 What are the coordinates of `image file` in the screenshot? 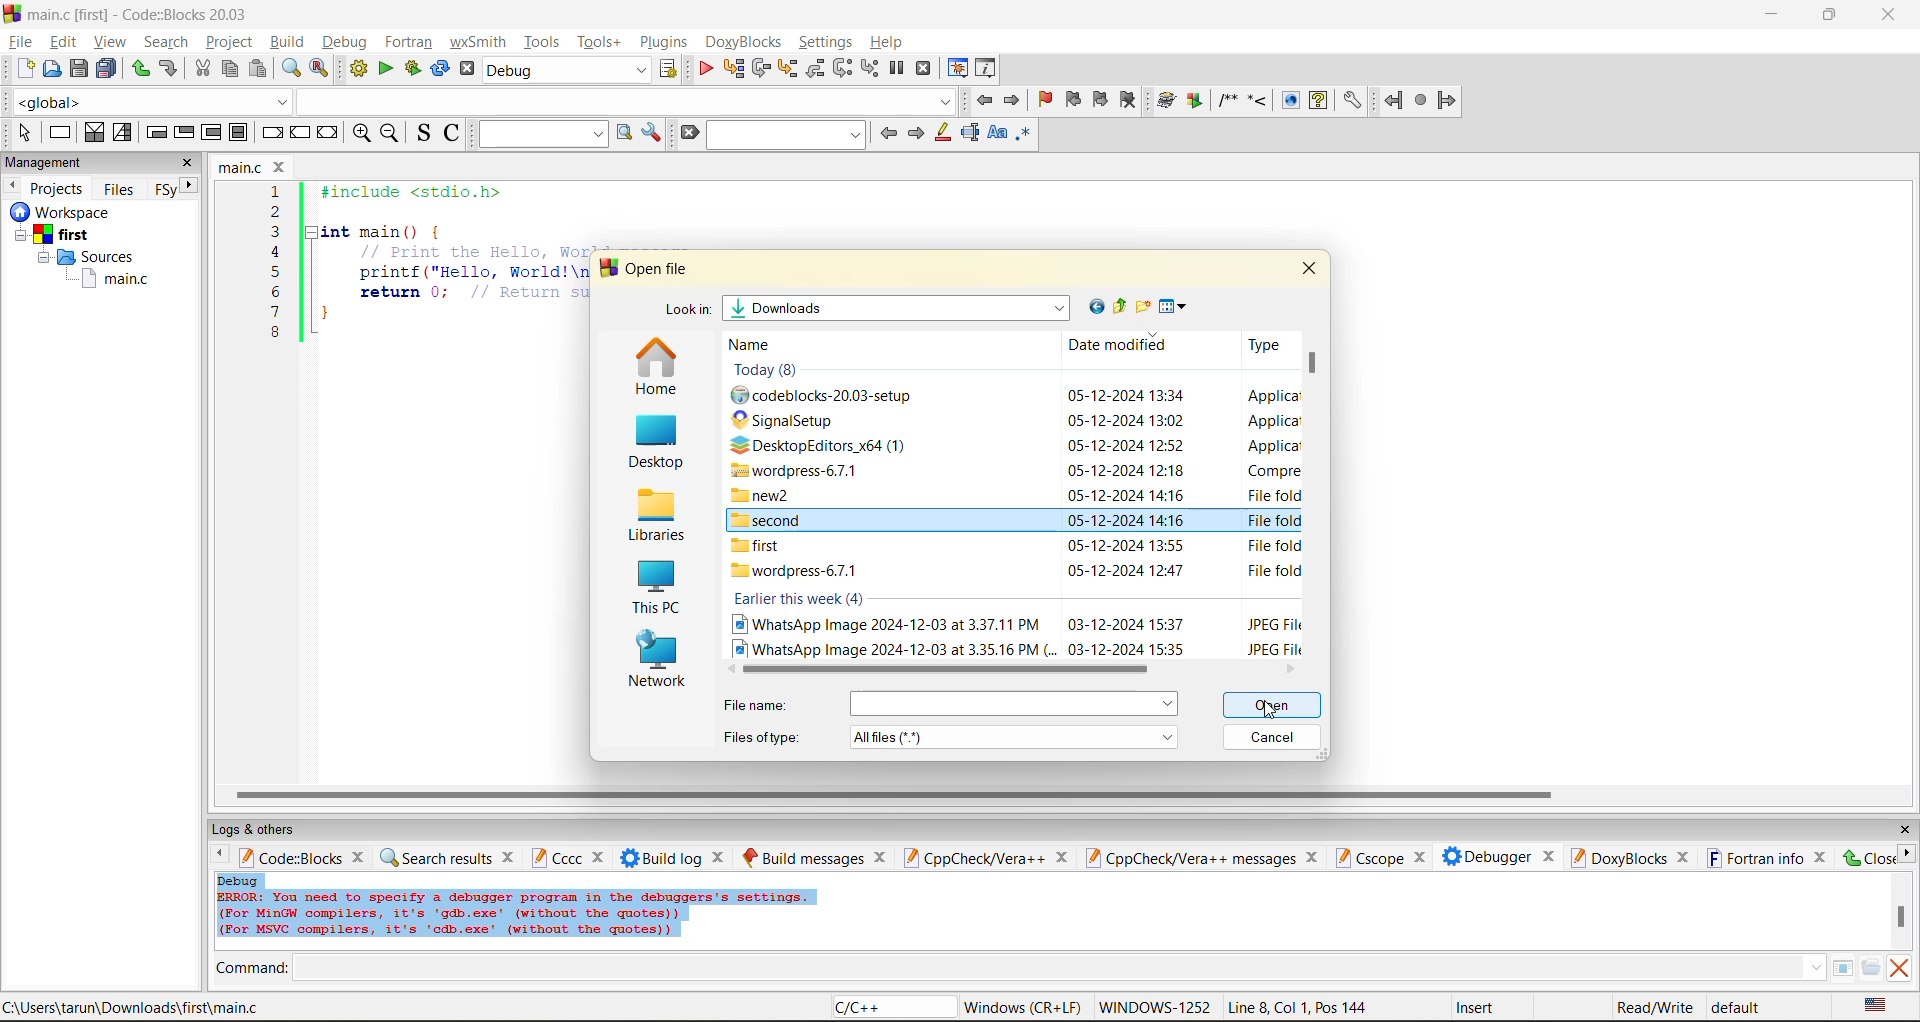 It's located at (885, 624).